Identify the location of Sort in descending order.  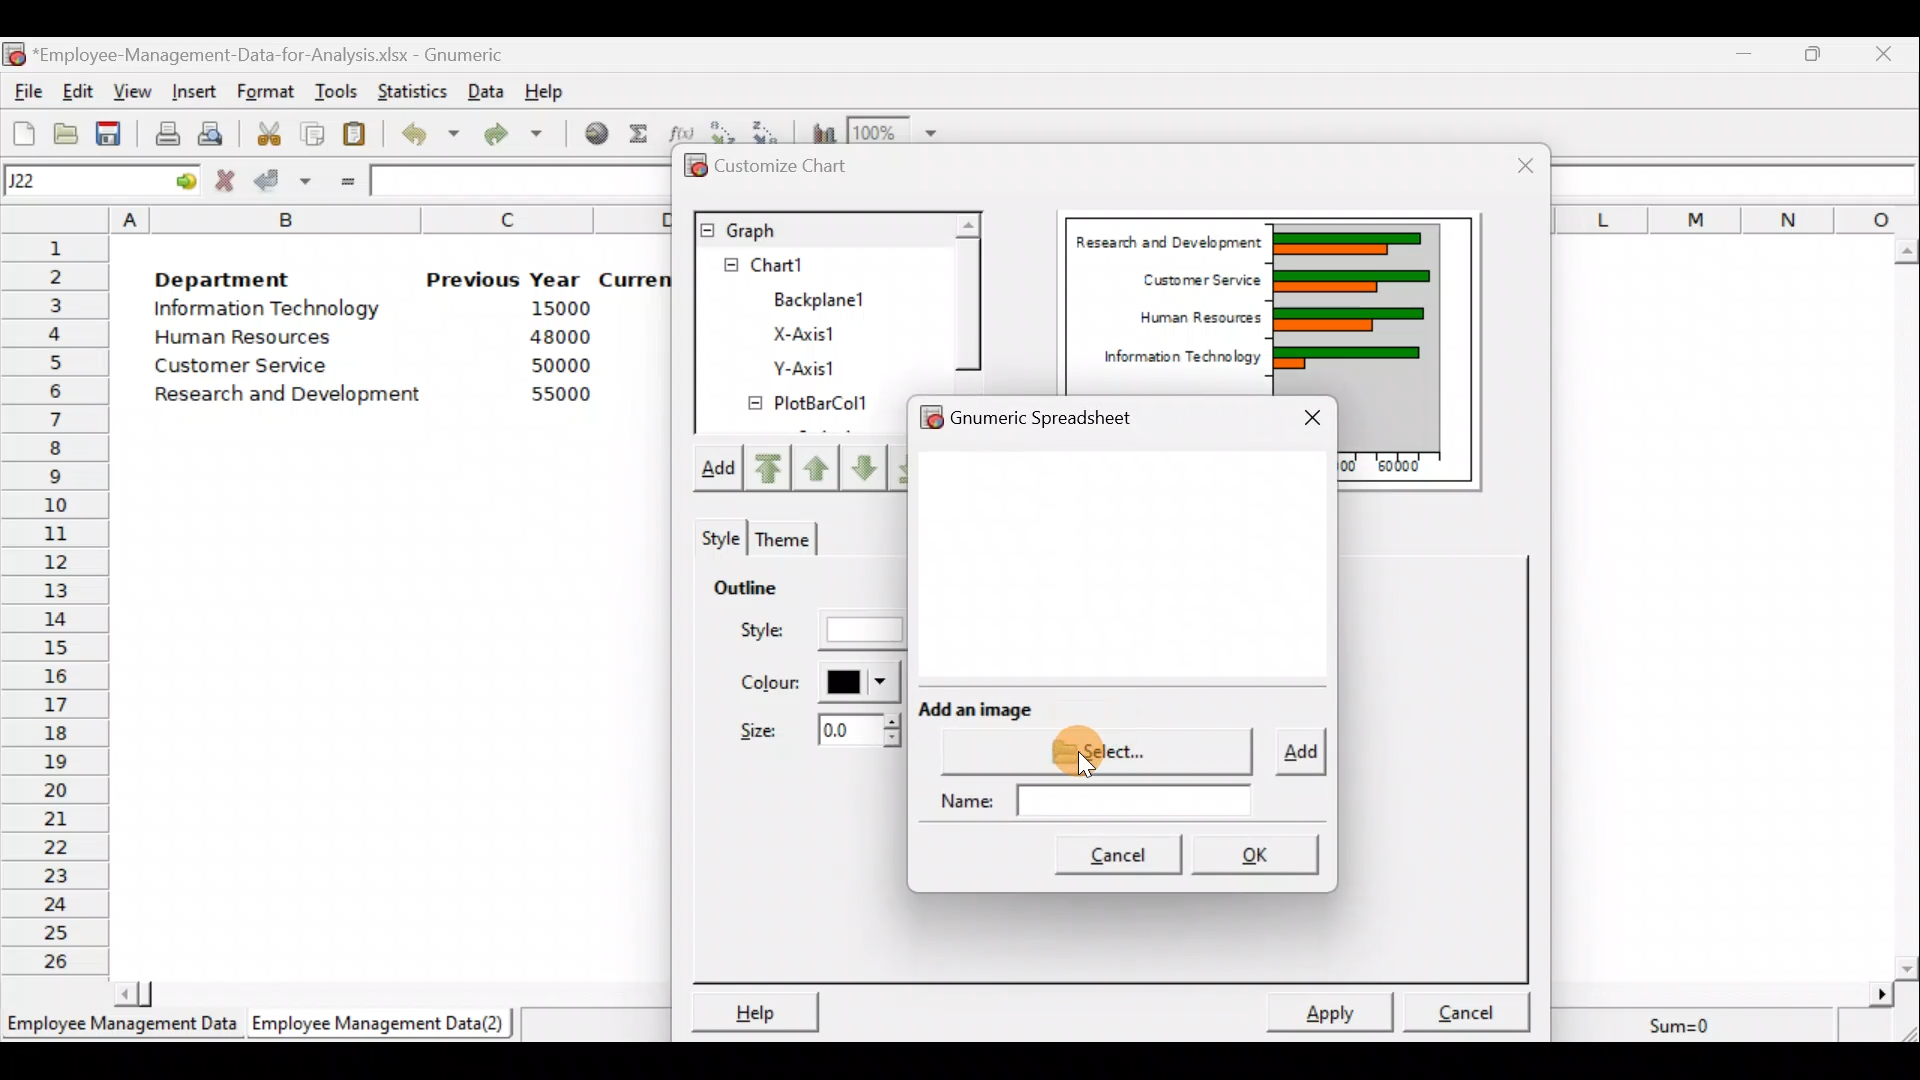
(769, 129).